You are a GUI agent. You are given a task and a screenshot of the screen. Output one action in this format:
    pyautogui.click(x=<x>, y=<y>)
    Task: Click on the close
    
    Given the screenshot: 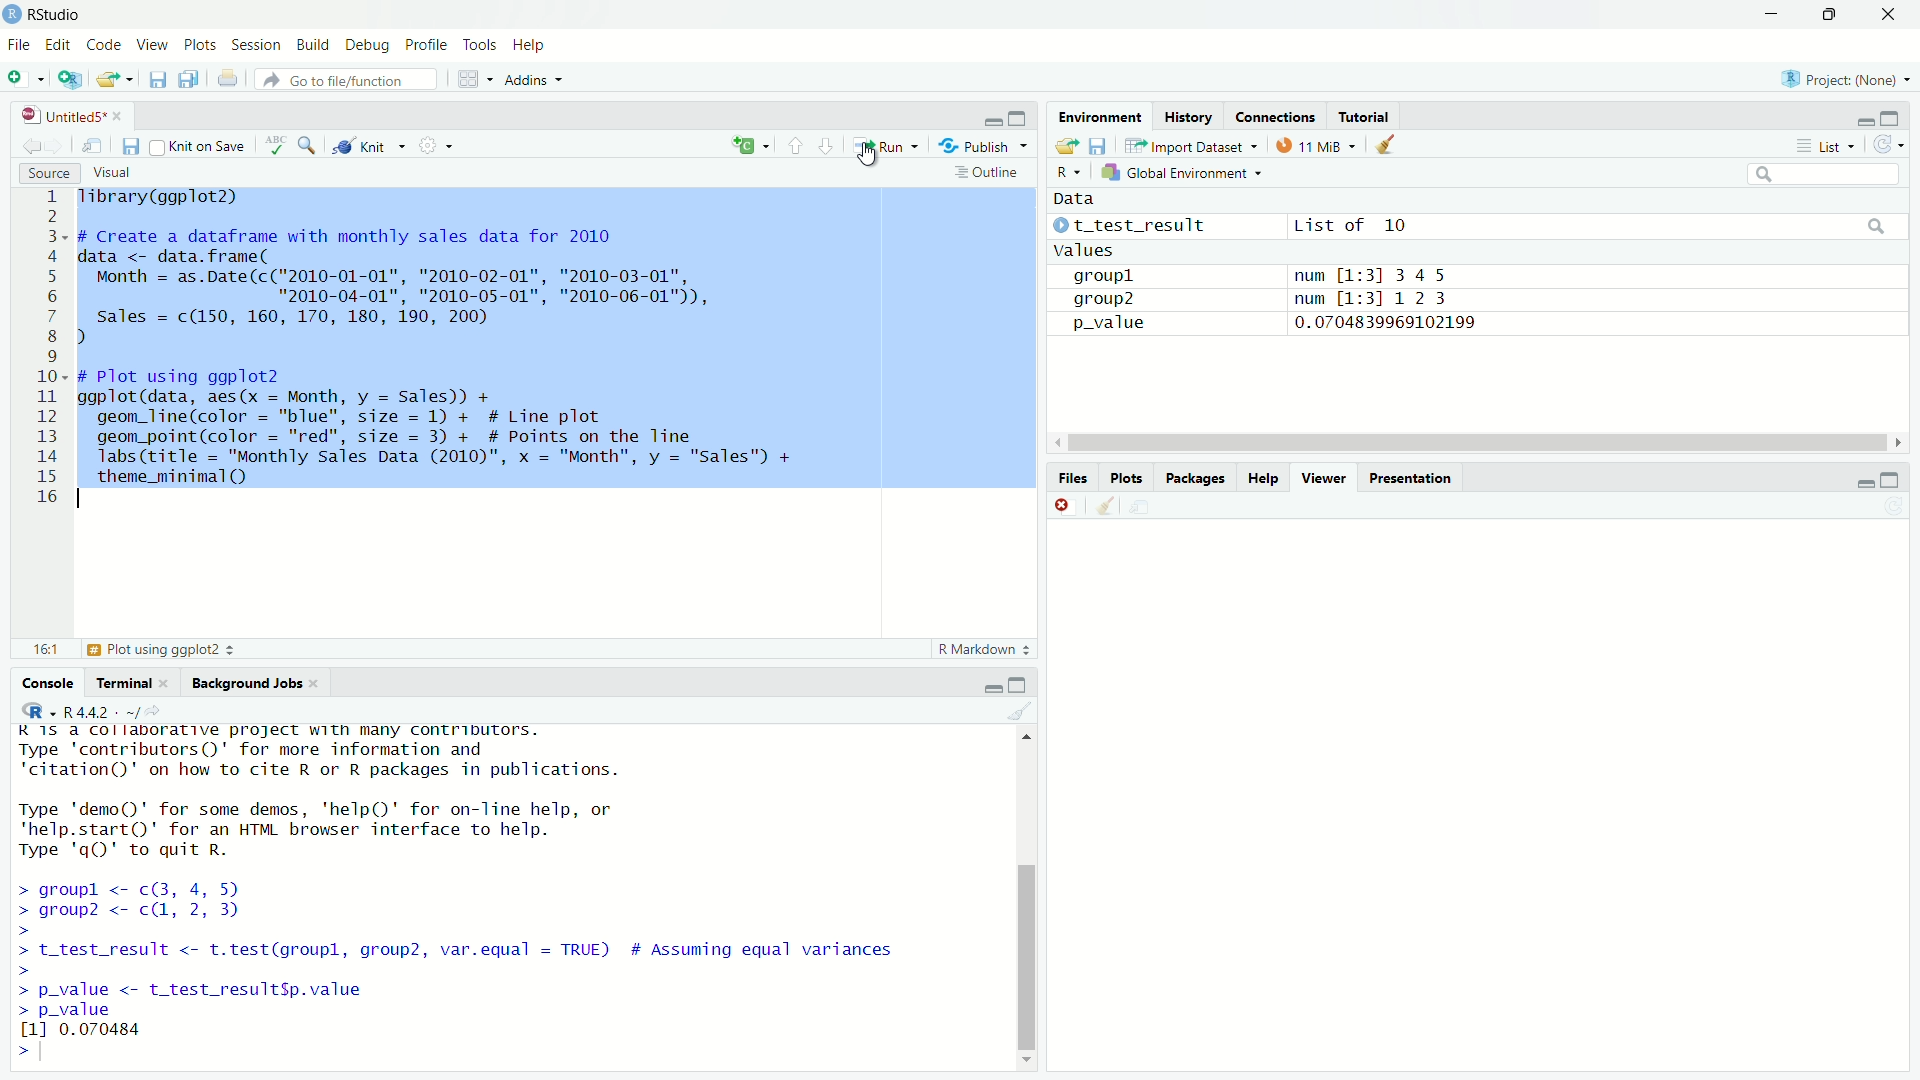 What is the action you would take?
    pyautogui.click(x=1884, y=18)
    